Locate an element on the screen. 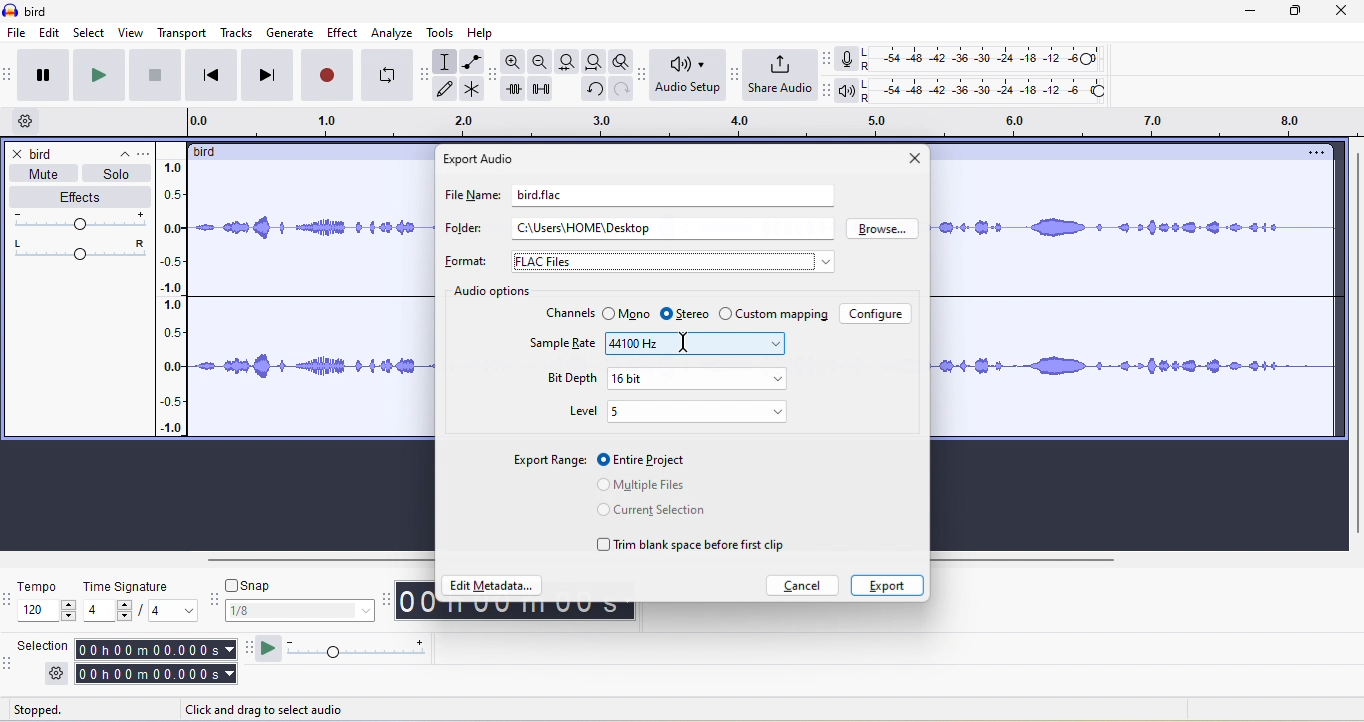 Image resolution: width=1364 pixels, height=722 pixels. close is located at coordinates (1344, 13).